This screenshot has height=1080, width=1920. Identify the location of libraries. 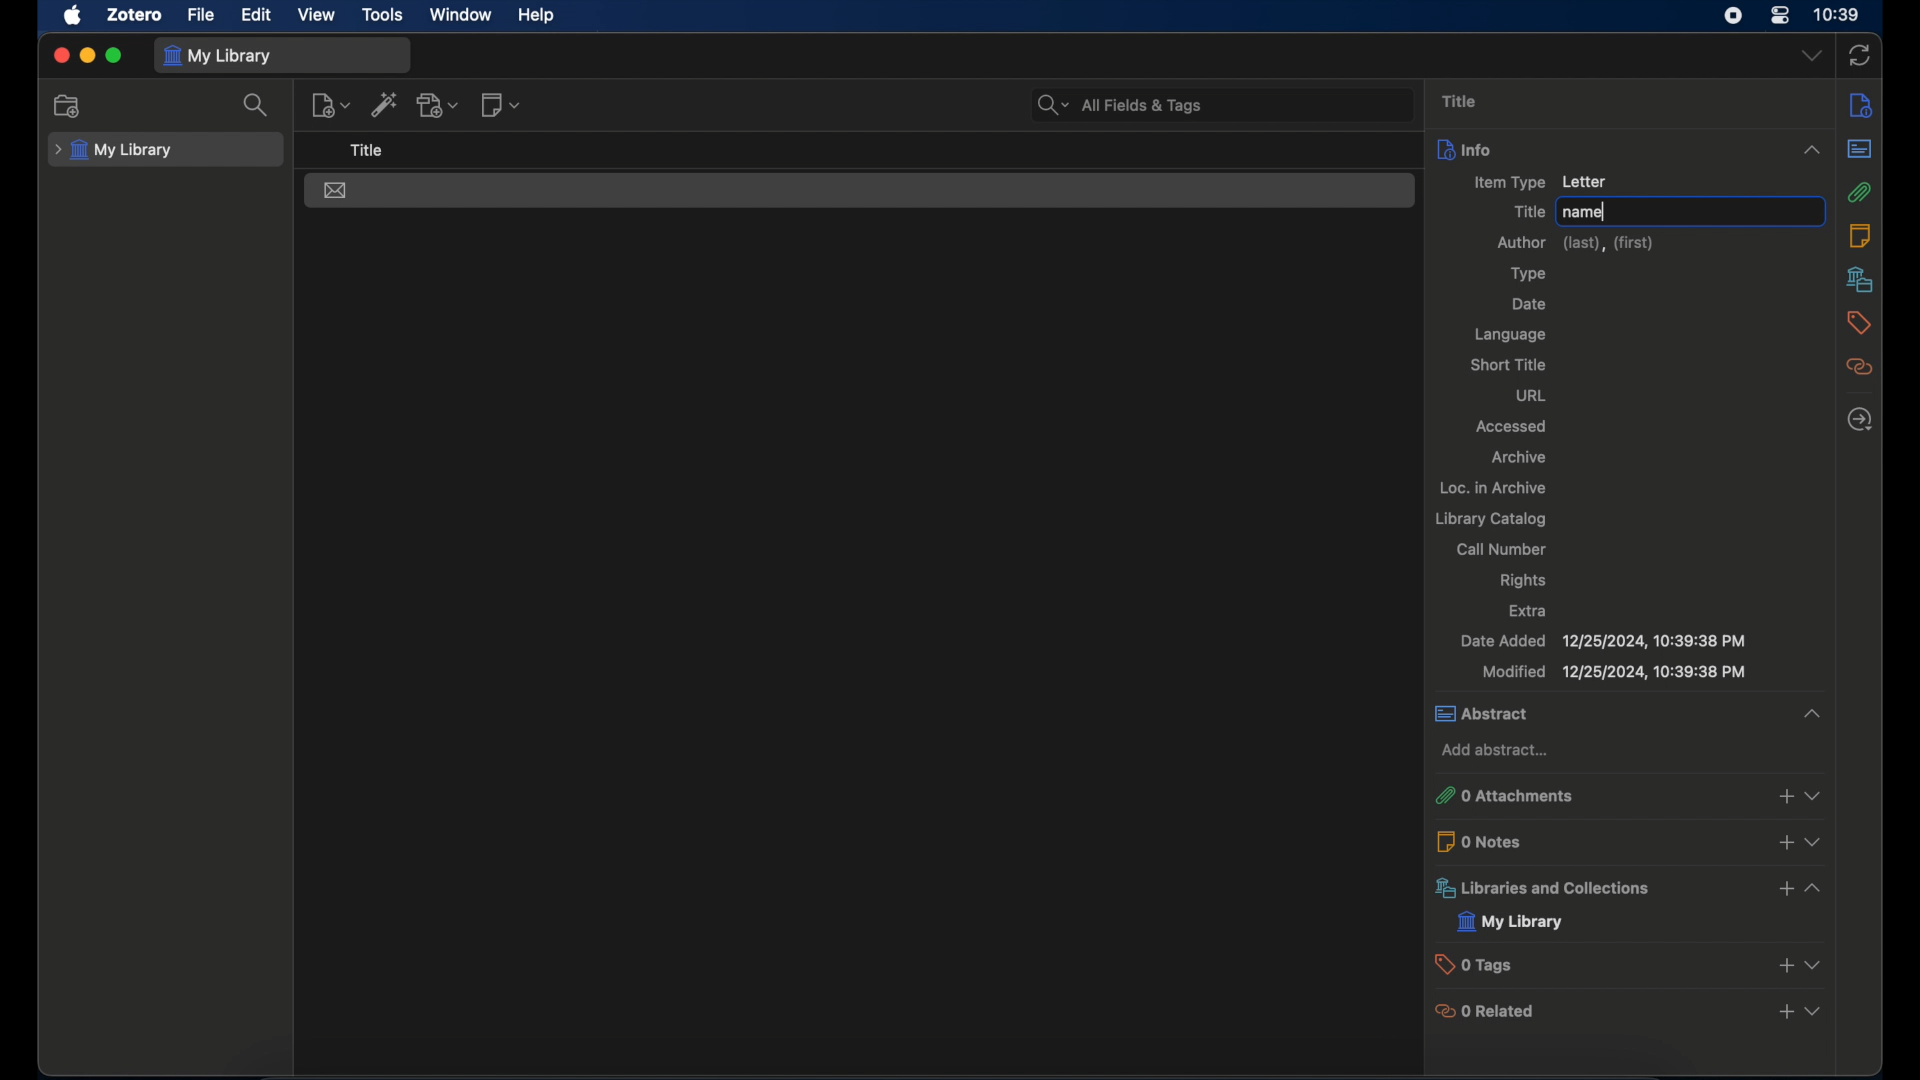
(1542, 889).